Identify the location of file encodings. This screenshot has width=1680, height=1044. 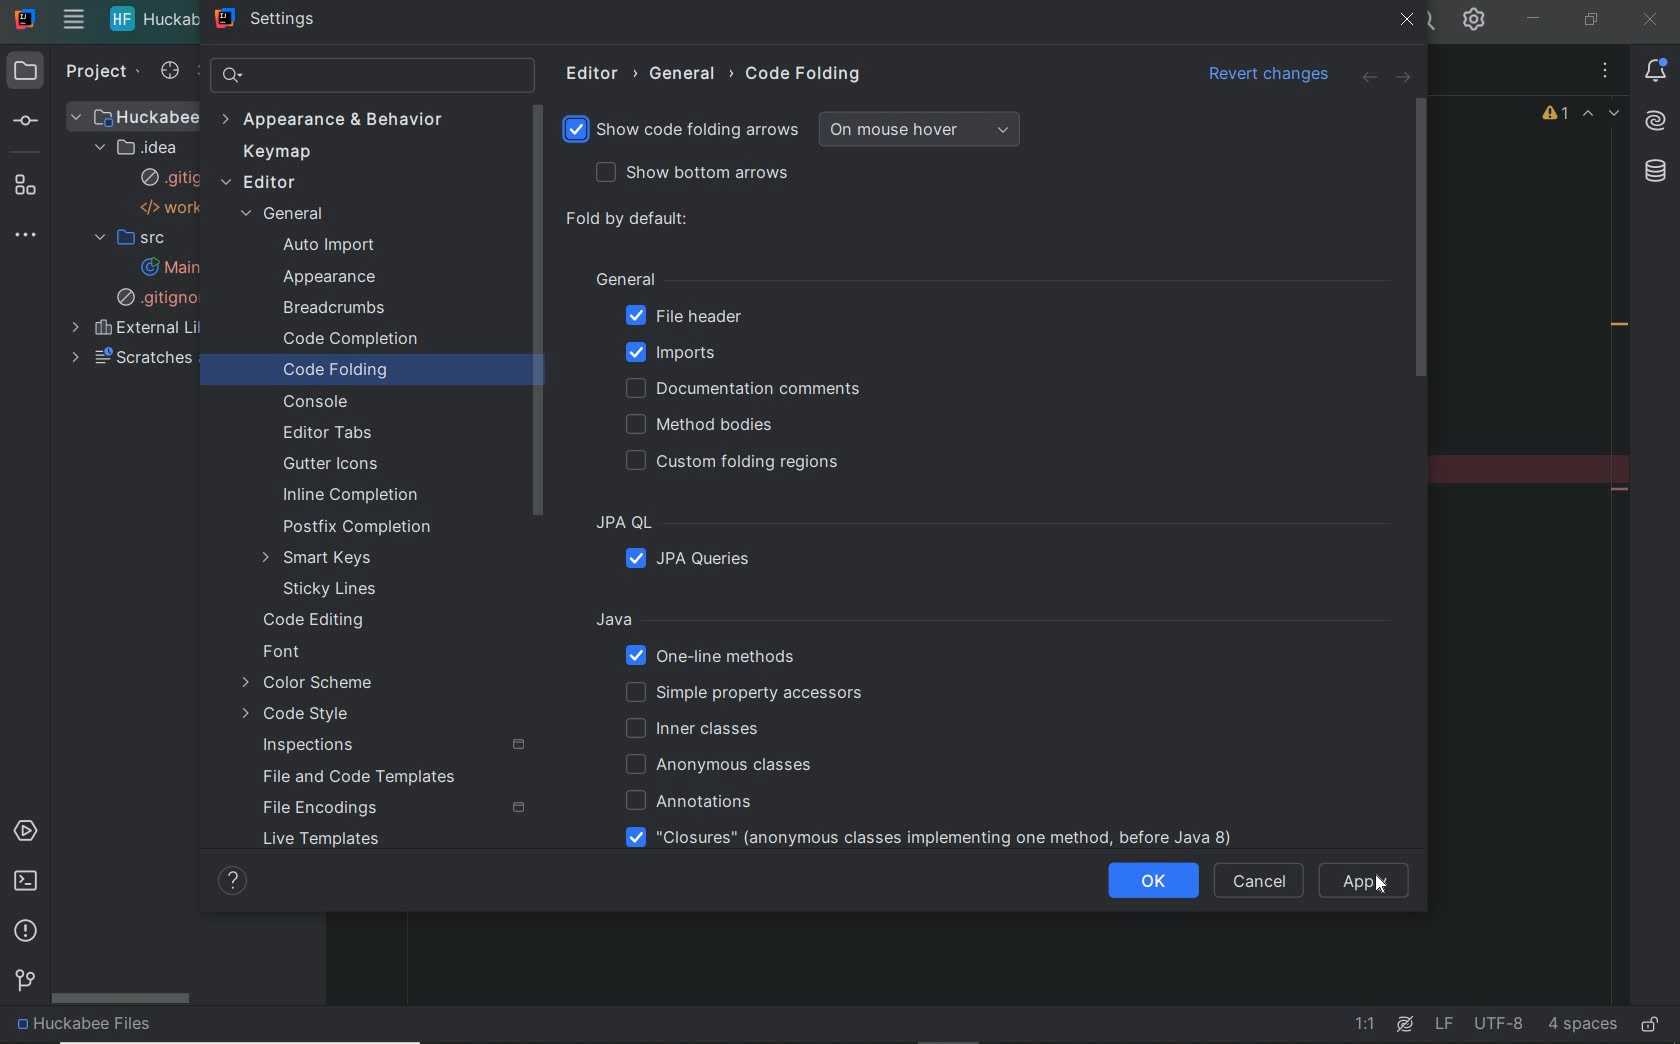
(324, 807).